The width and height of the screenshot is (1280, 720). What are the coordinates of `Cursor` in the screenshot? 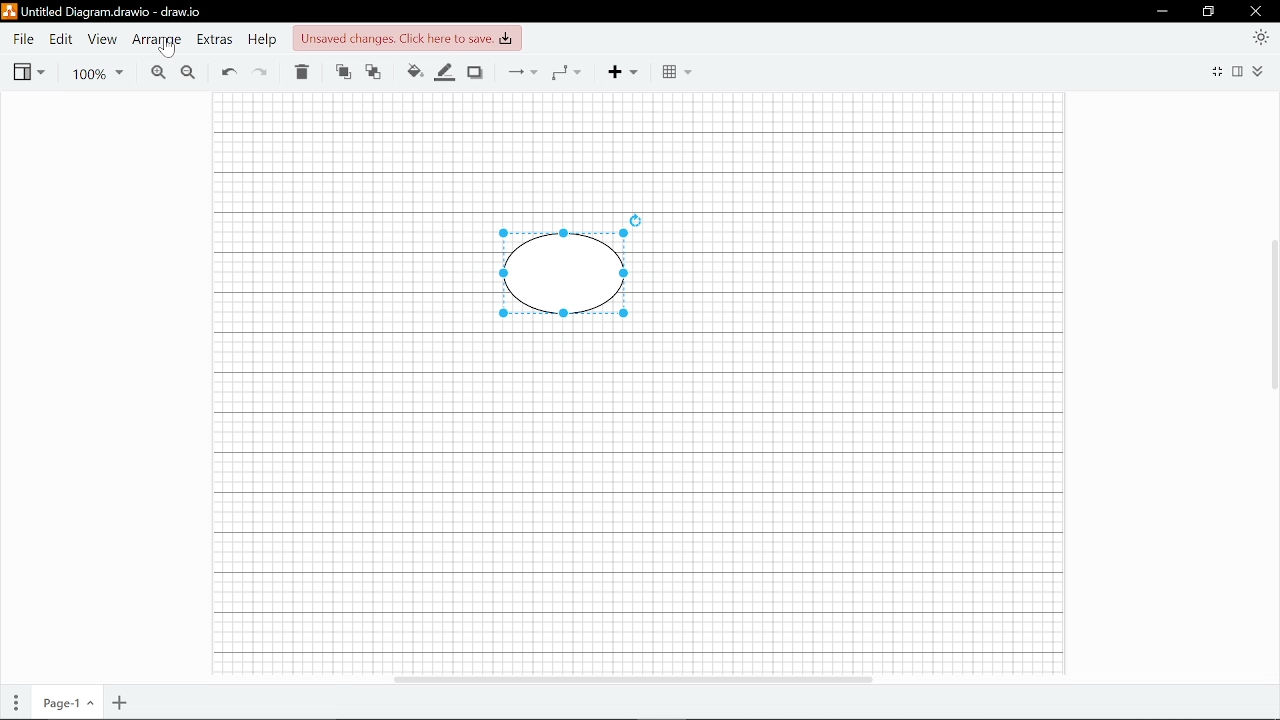 It's located at (168, 52).